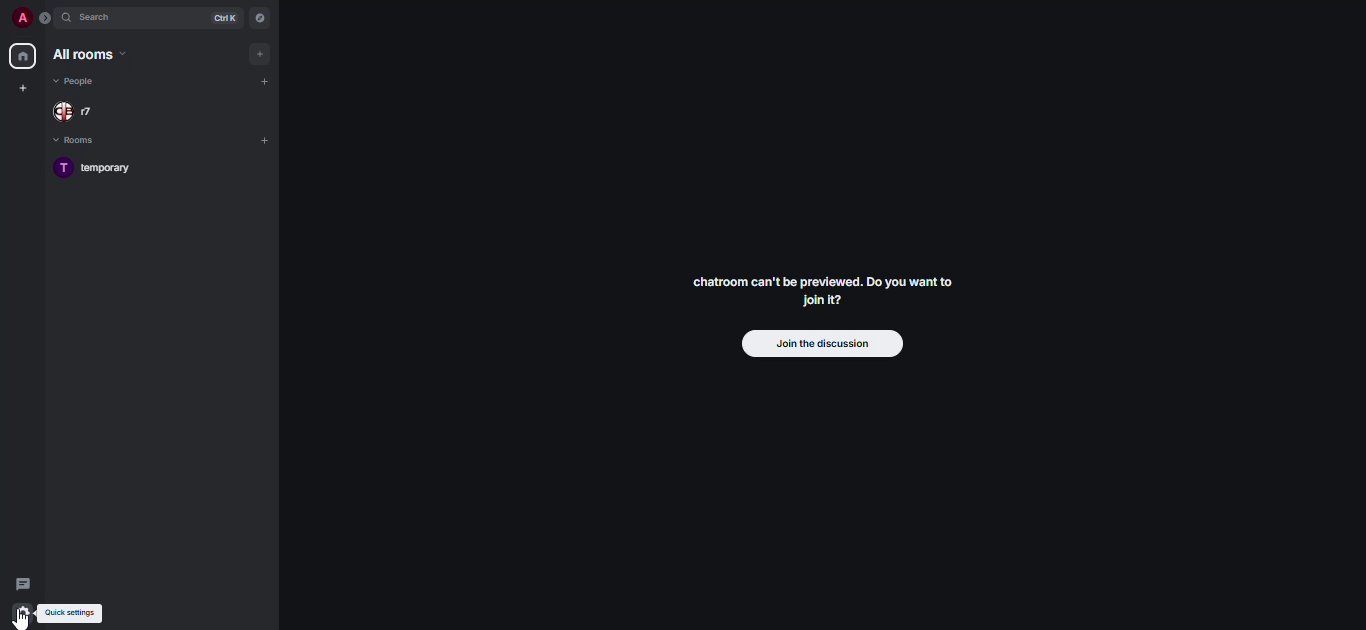  What do you see at coordinates (47, 22) in the screenshot?
I see `expand` at bounding box center [47, 22].